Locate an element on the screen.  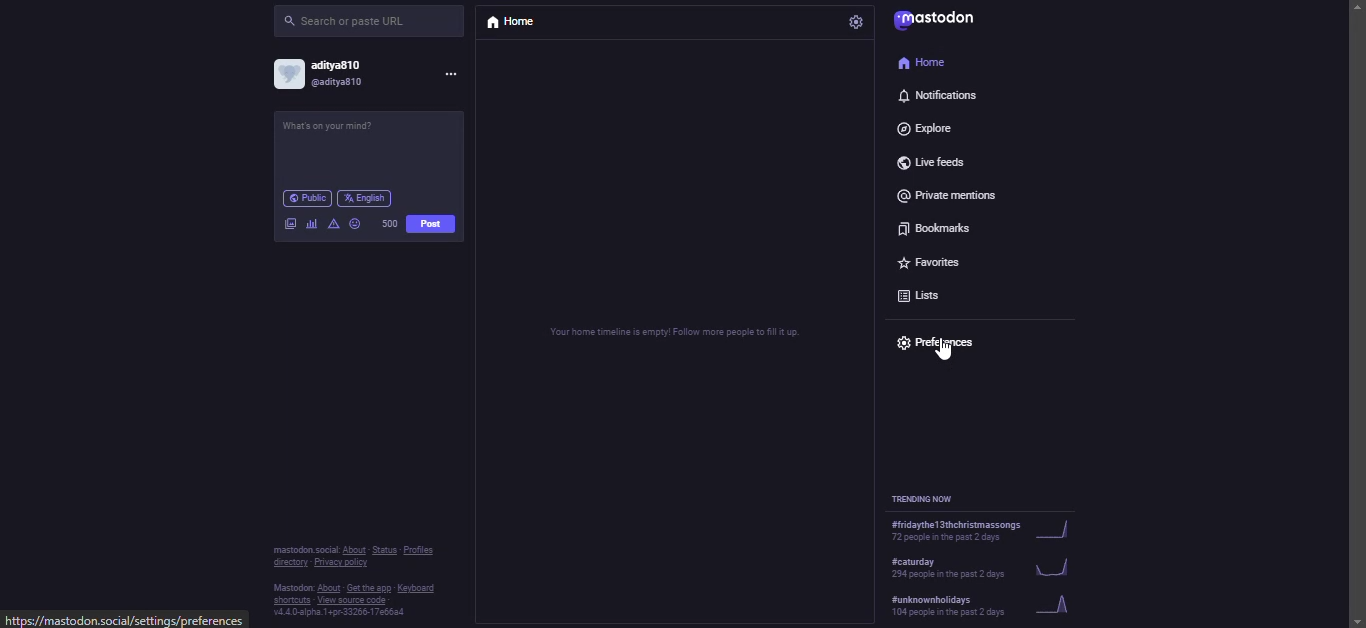
bookmarks is located at coordinates (935, 225).